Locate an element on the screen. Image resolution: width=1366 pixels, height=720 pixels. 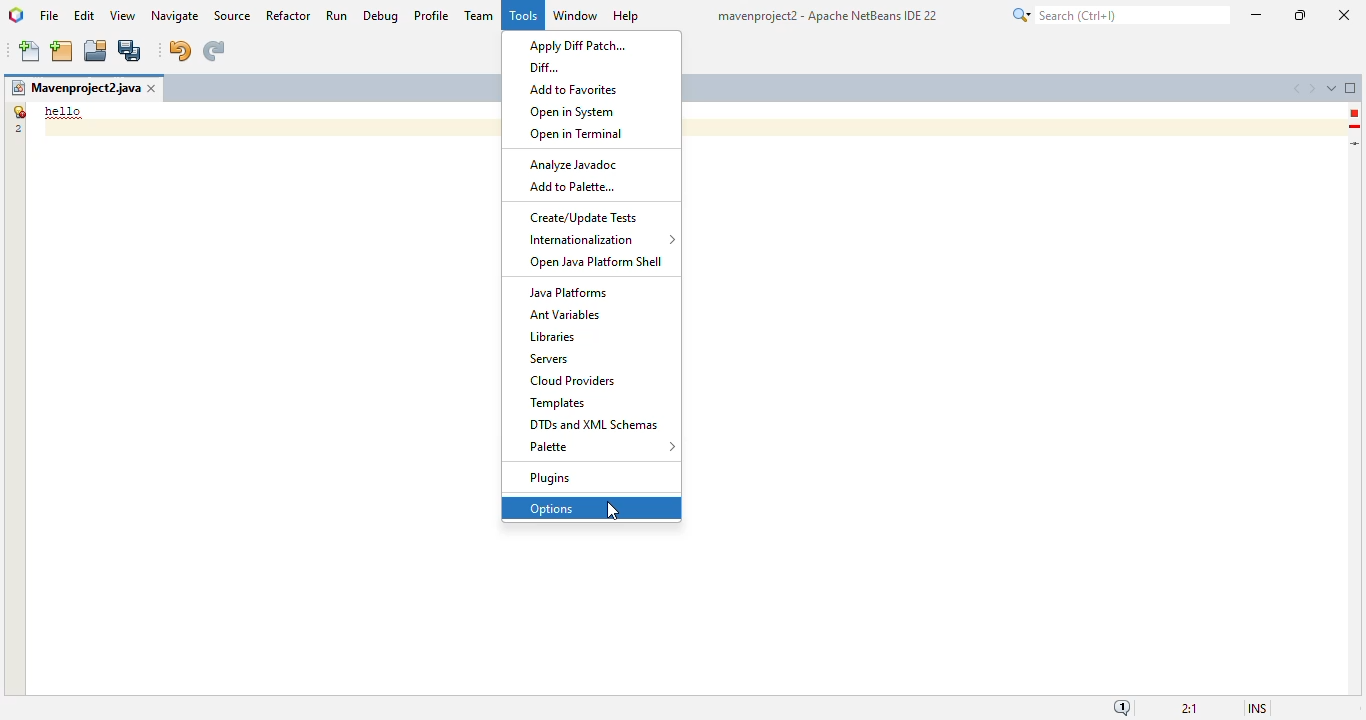
libraries is located at coordinates (552, 336).